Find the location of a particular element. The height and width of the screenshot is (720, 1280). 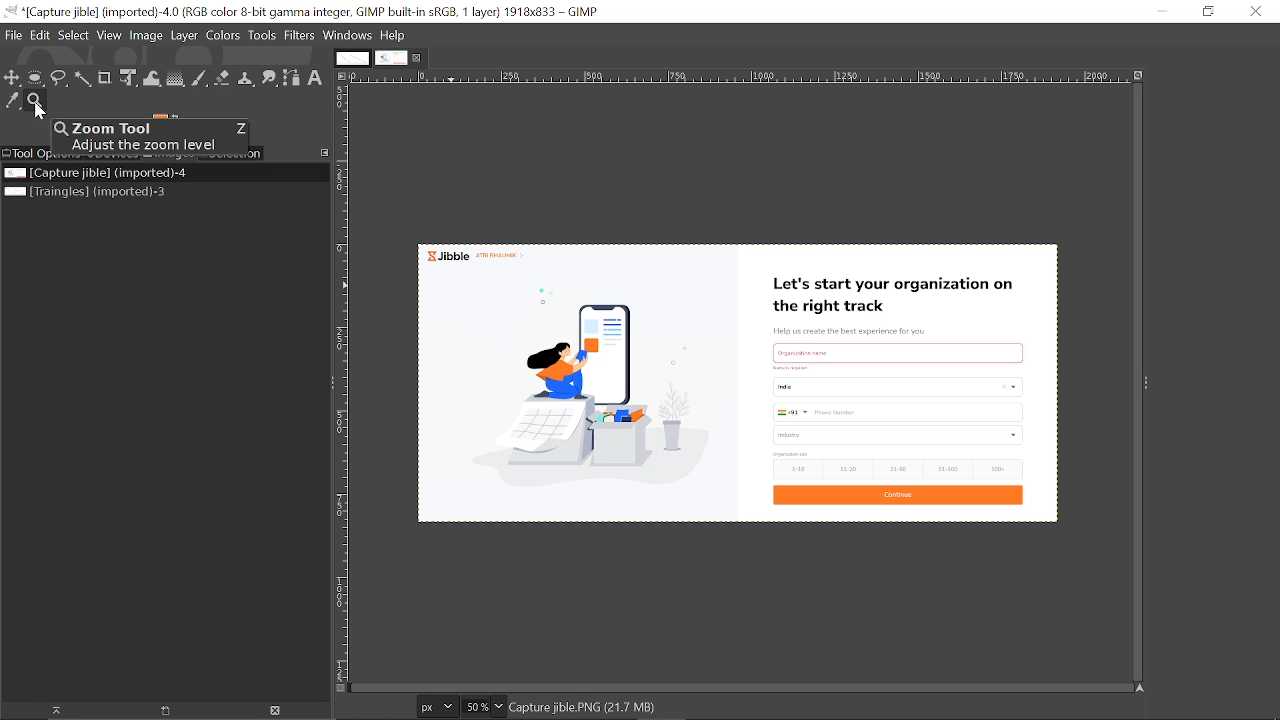

Current tab is located at coordinates (391, 59).